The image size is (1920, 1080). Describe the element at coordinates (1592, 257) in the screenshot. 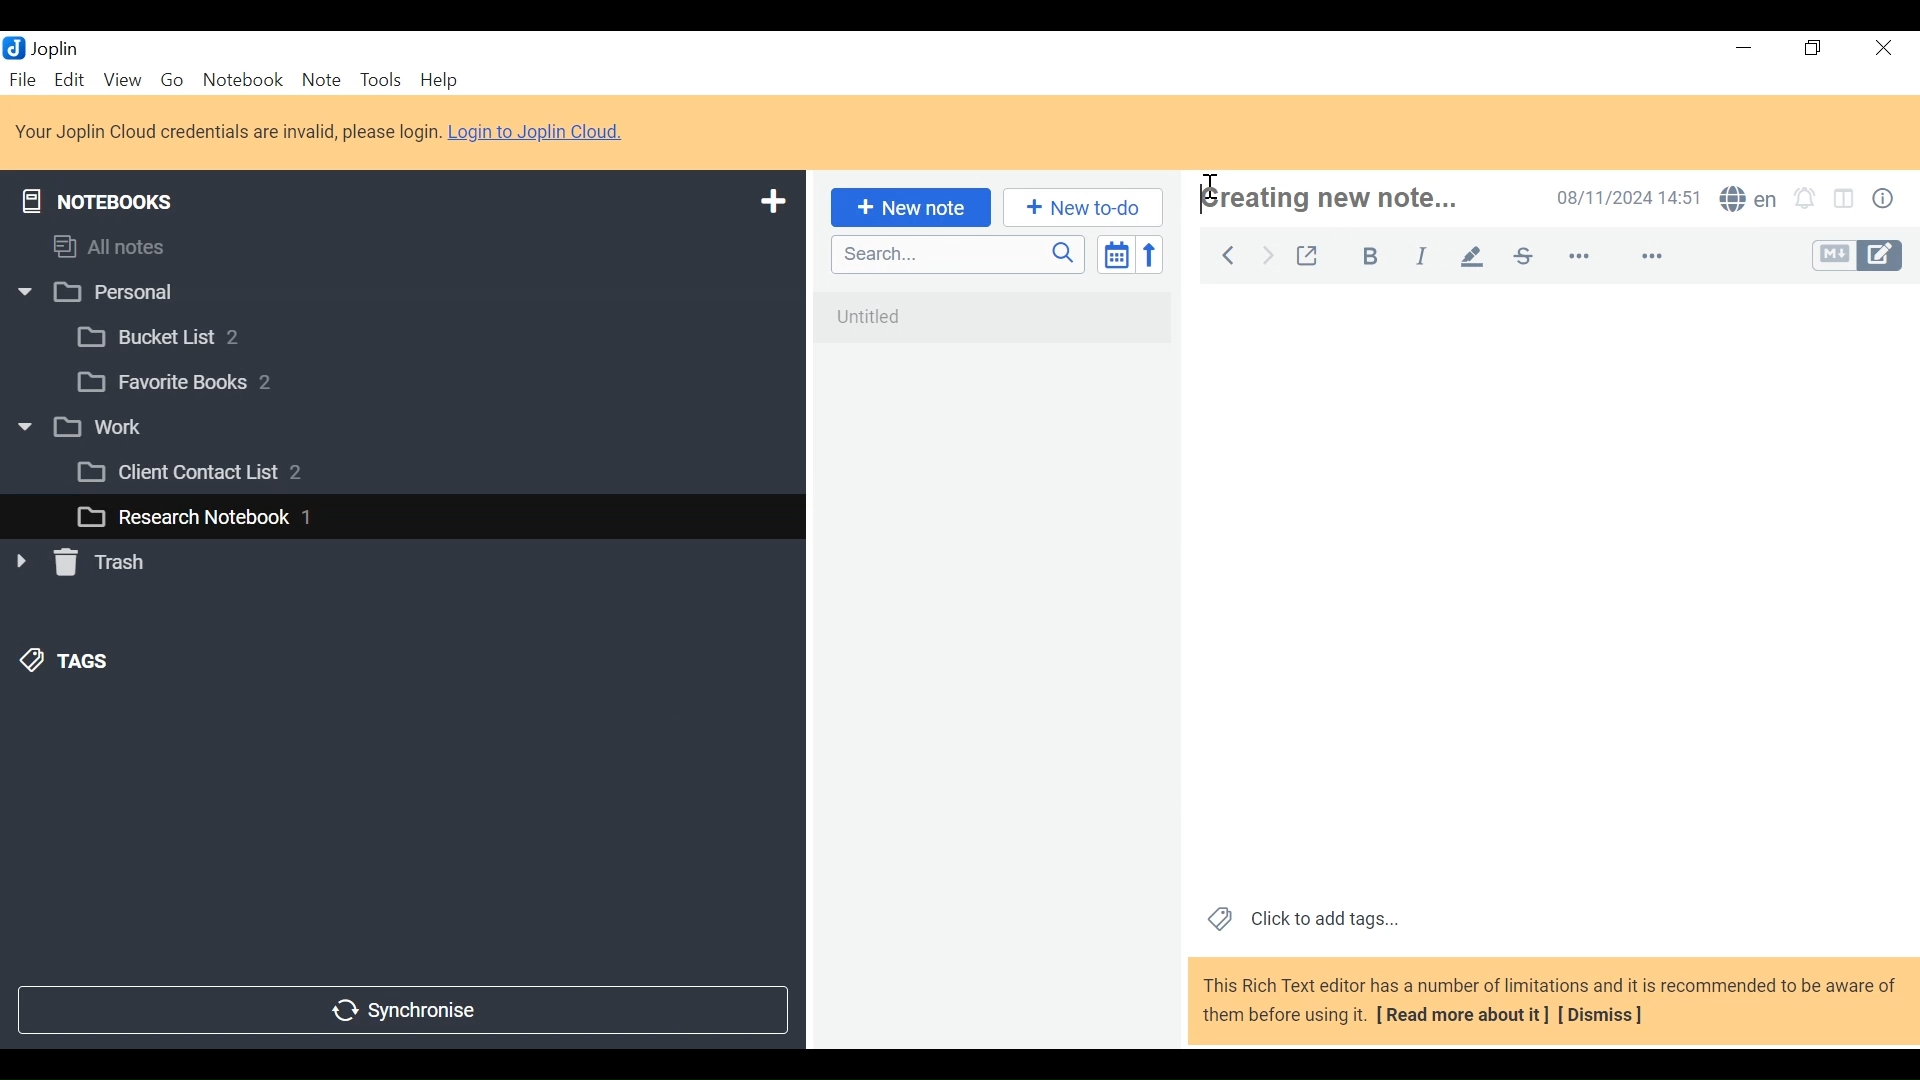

I see `more options` at that location.